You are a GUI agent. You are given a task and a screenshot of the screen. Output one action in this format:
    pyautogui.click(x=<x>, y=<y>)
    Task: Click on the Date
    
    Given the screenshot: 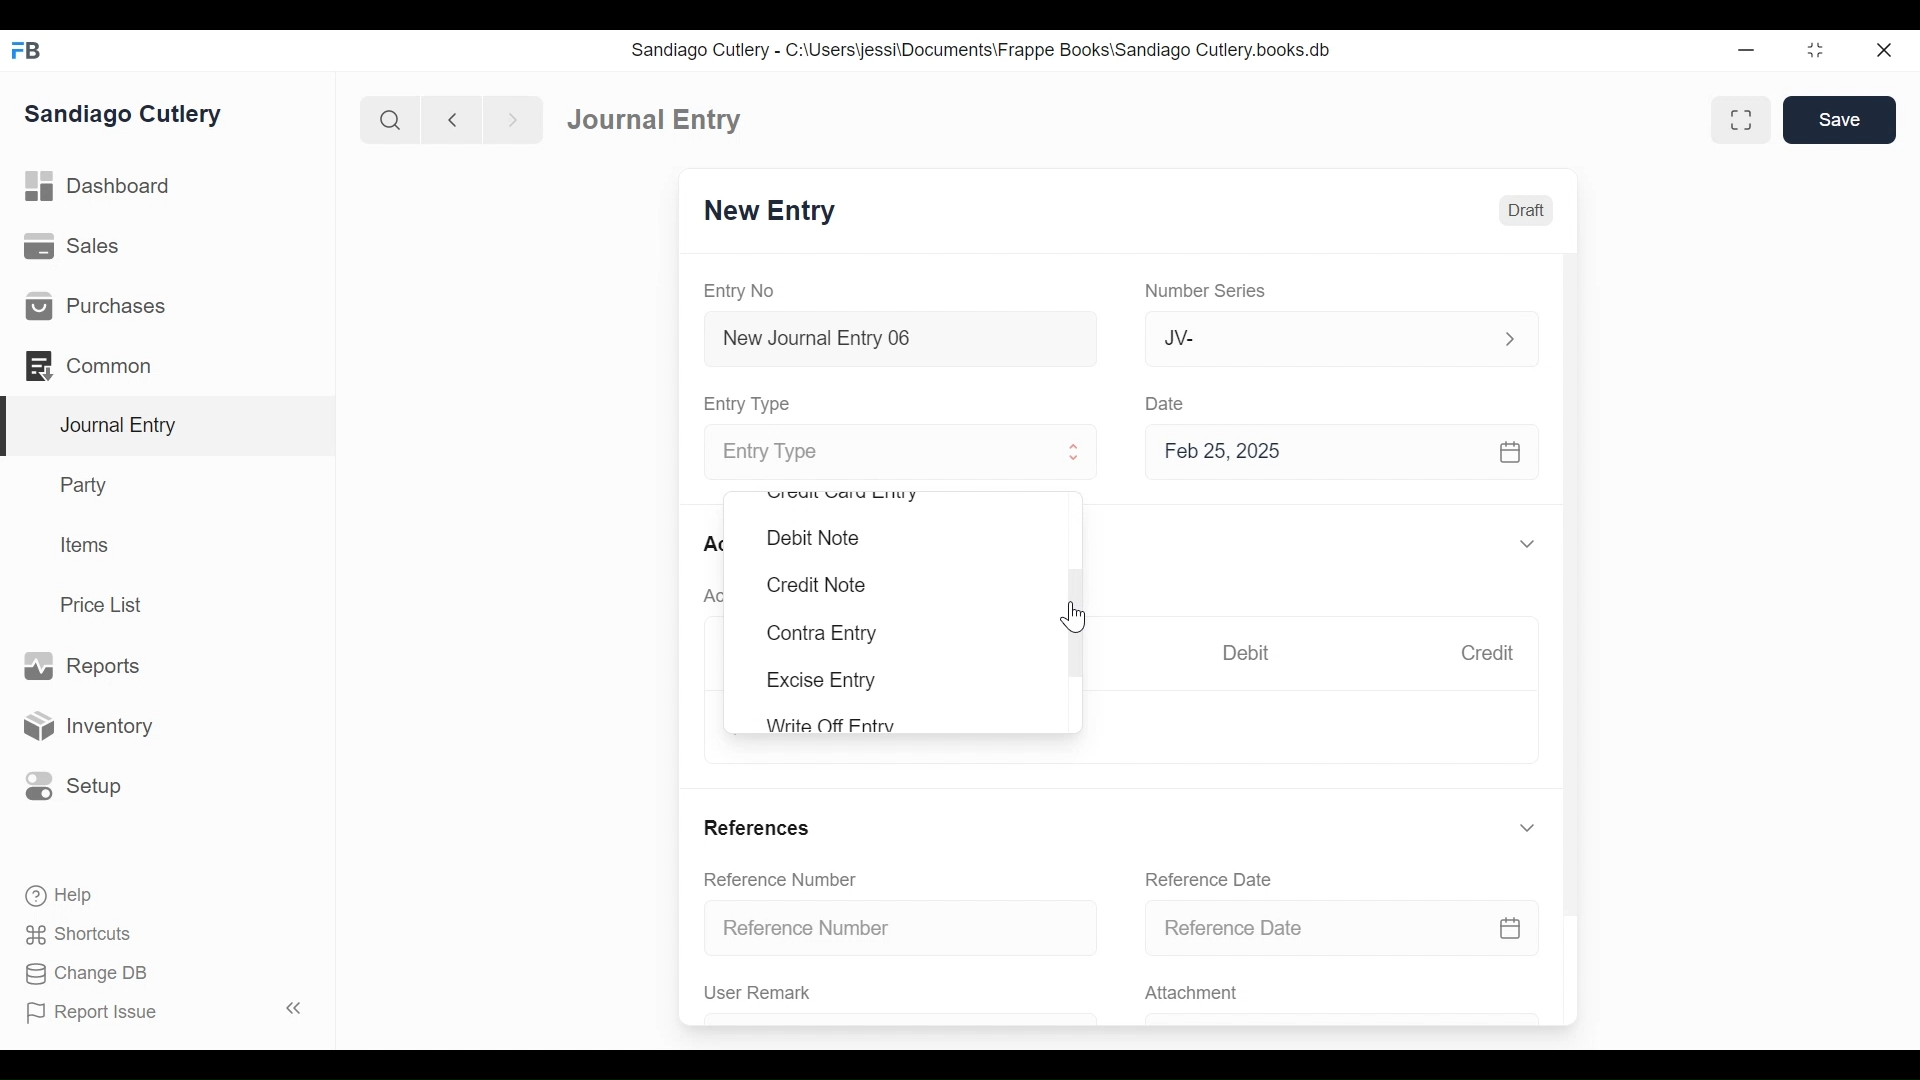 What is the action you would take?
    pyautogui.click(x=1166, y=402)
    